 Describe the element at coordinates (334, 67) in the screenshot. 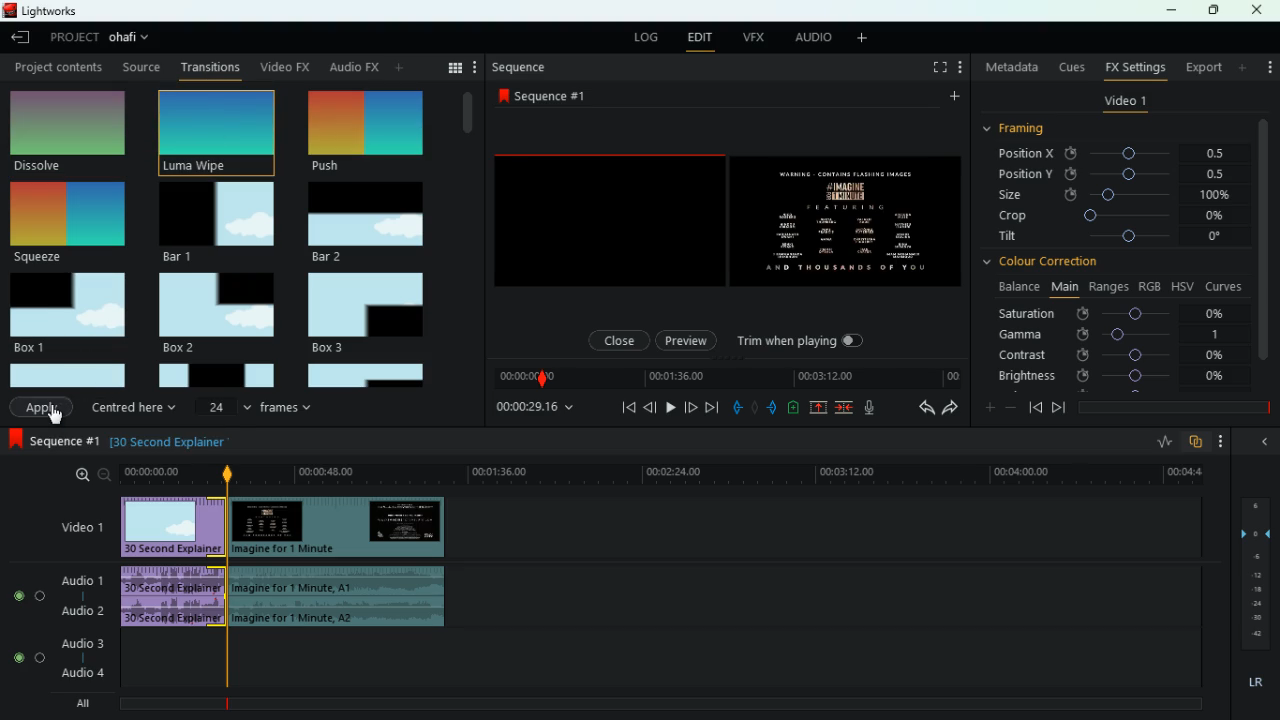

I see `au` at that location.